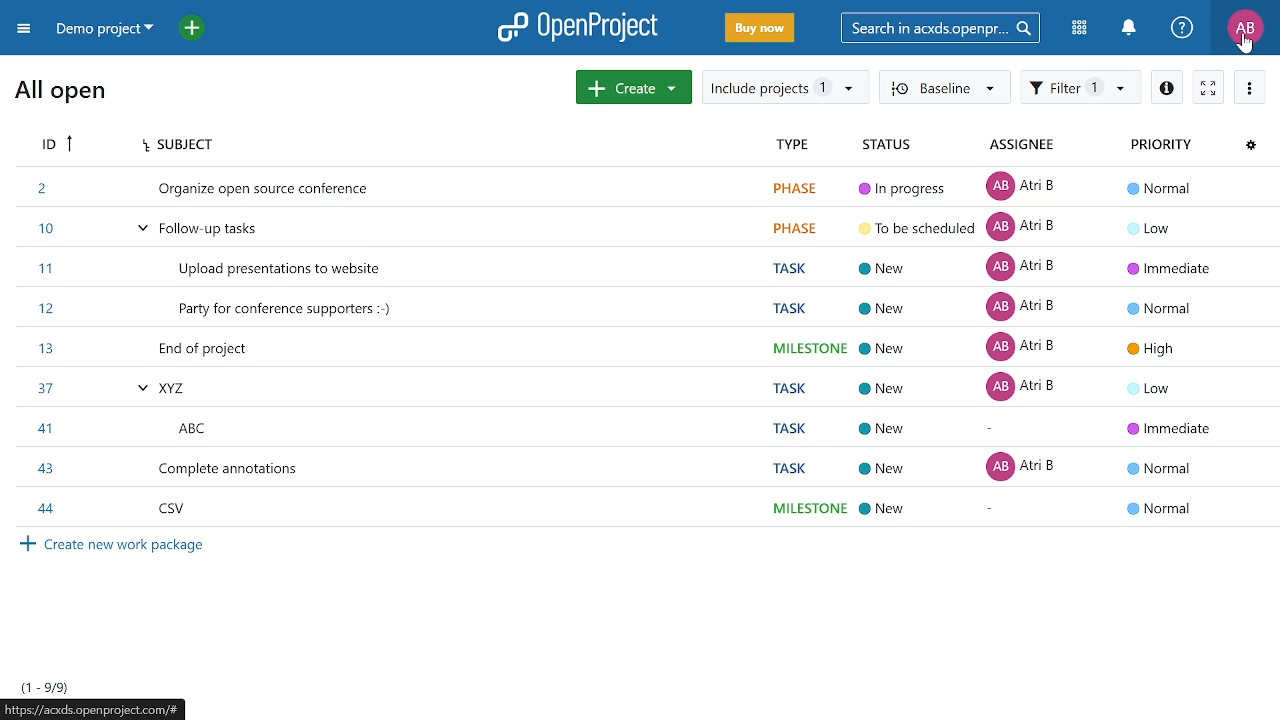 This screenshot has width=1280, height=720. I want to click on Profile, so click(1245, 29).